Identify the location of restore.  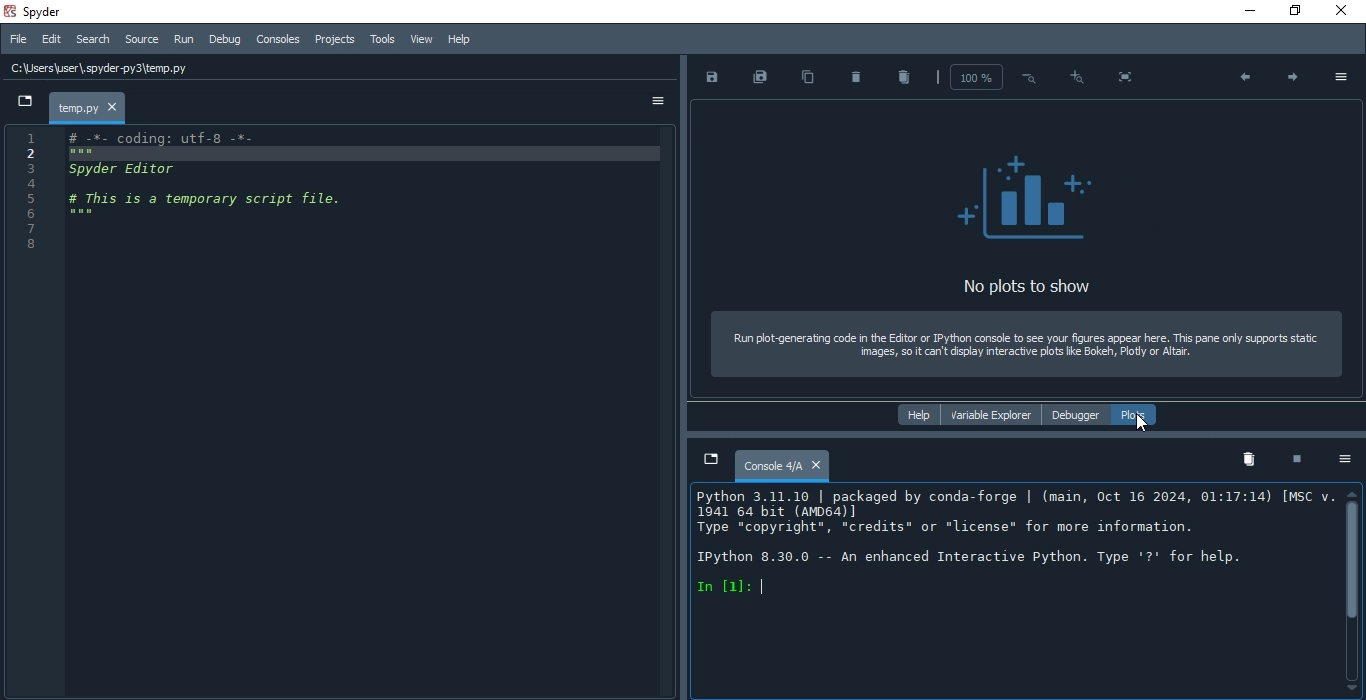
(1291, 10).